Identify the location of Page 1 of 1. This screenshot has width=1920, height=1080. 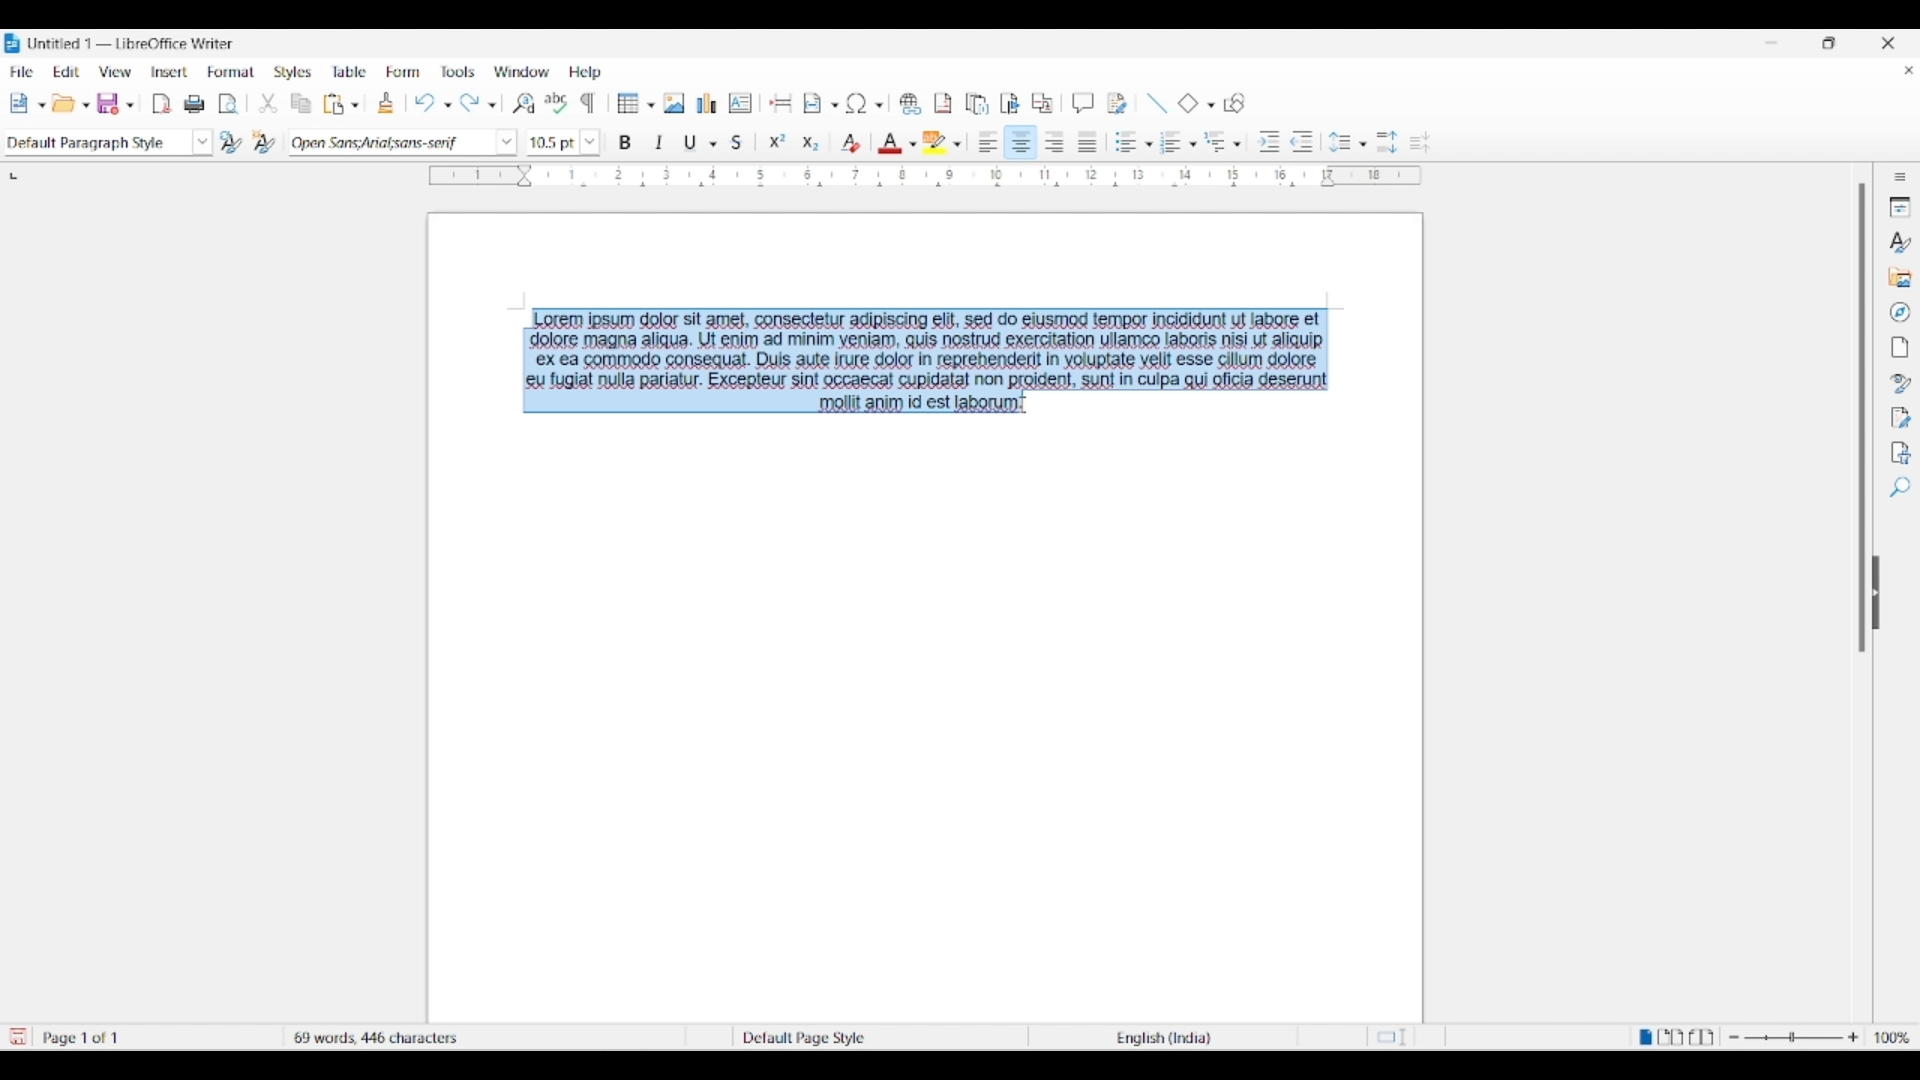
(85, 1038).